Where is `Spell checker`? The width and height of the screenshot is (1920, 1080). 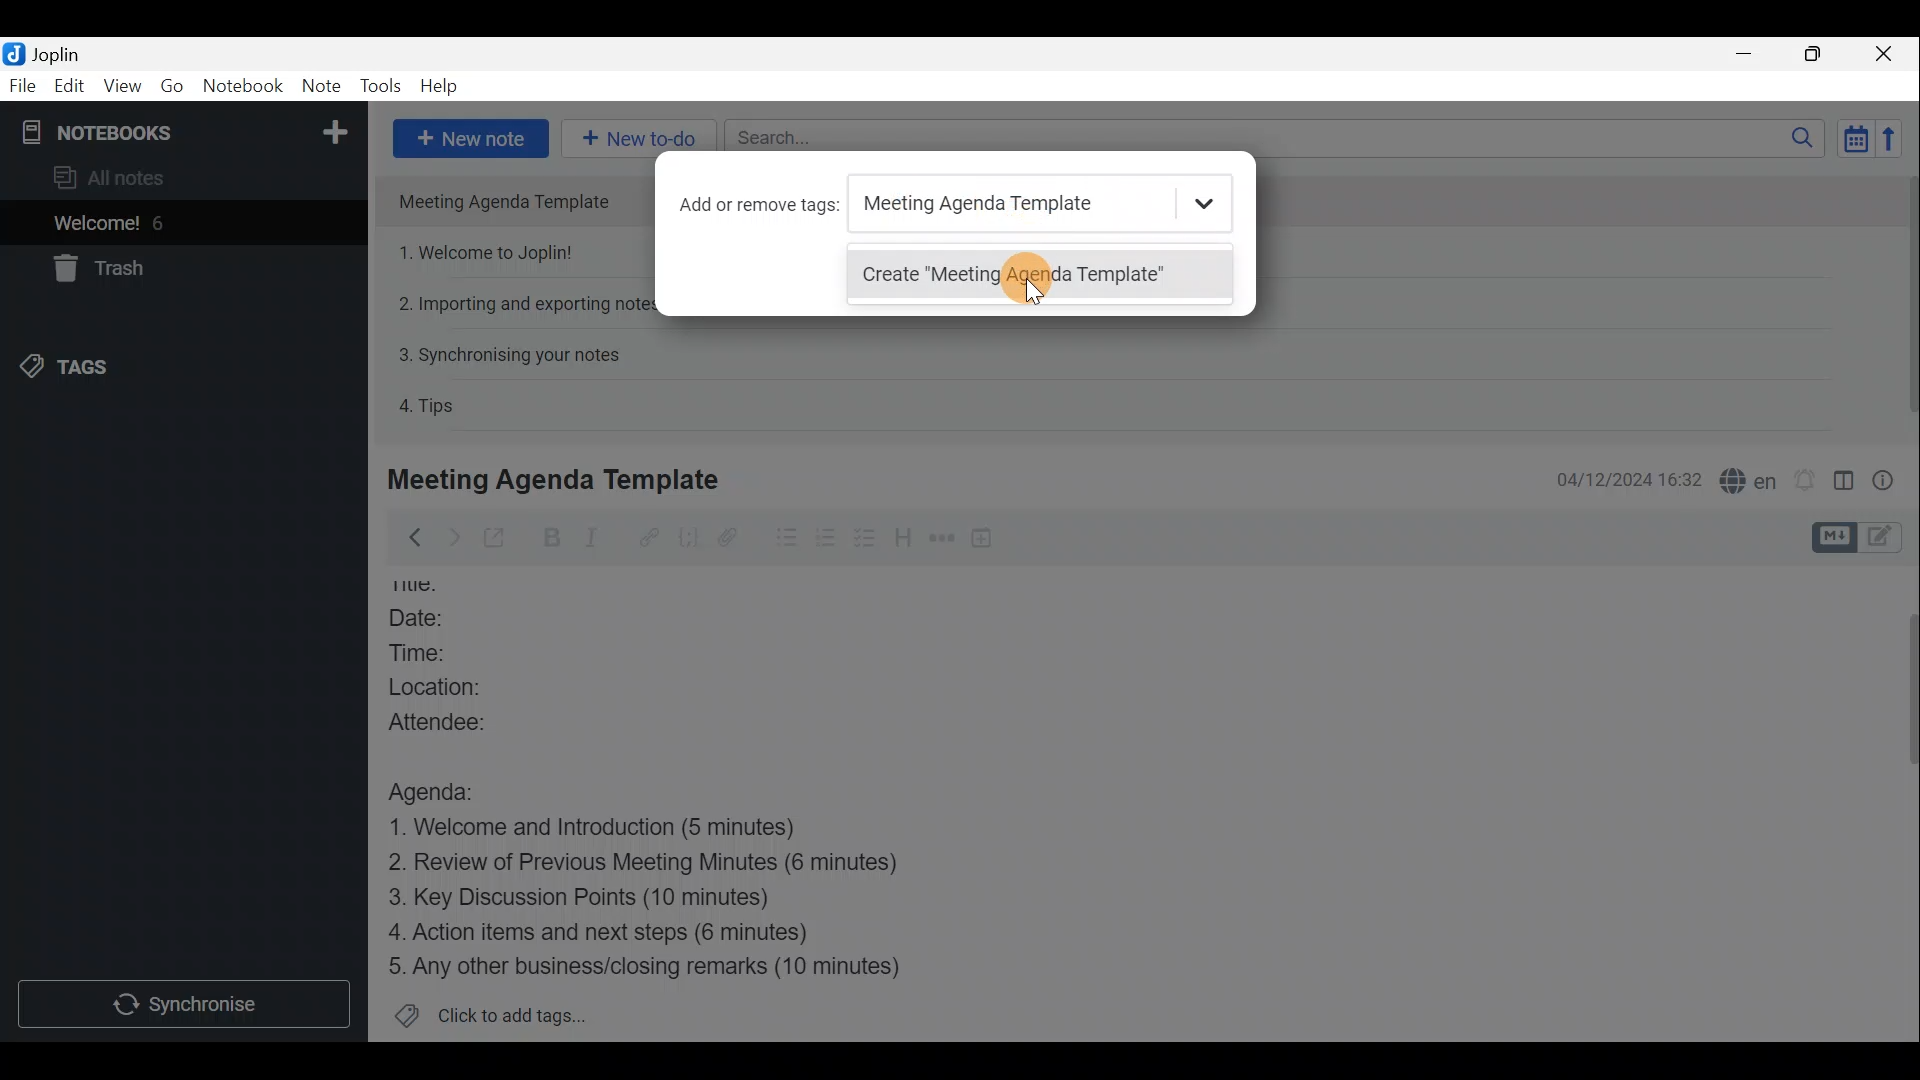
Spell checker is located at coordinates (1750, 478).